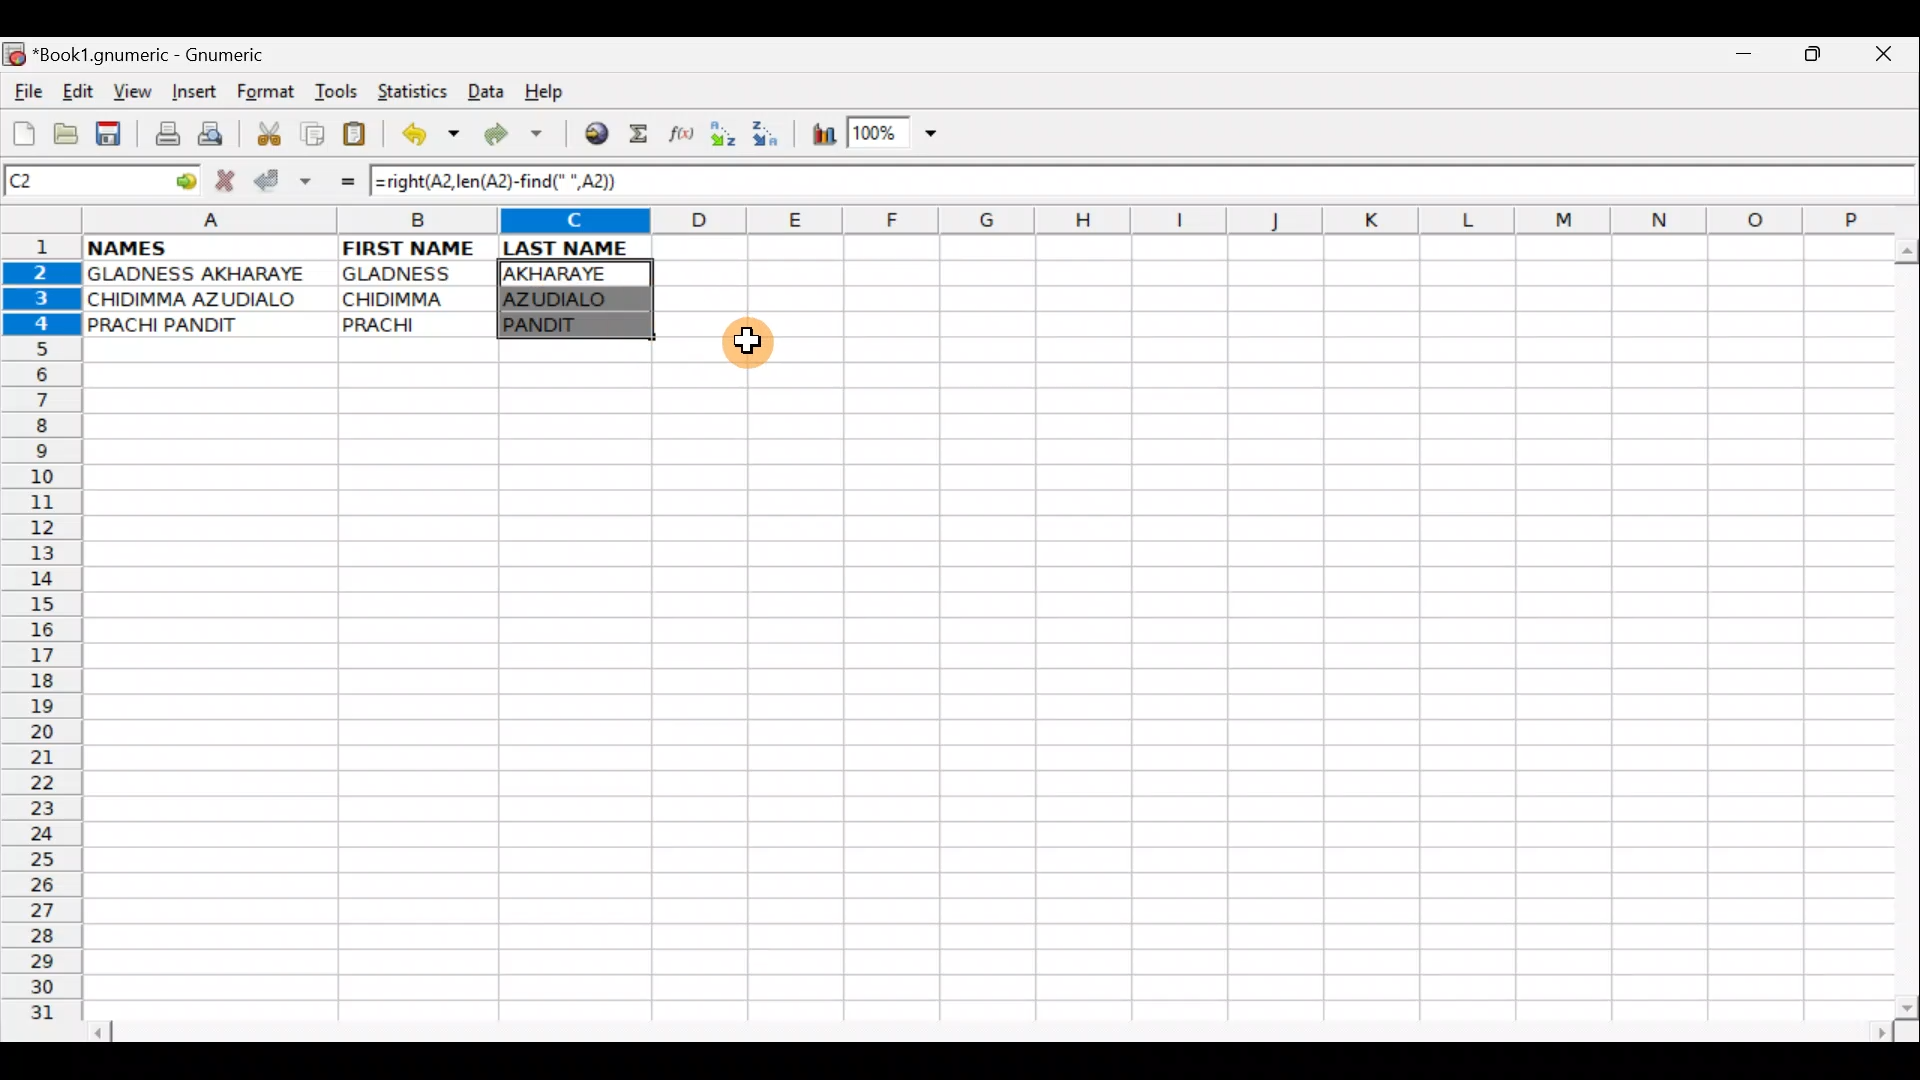 This screenshot has width=1920, height=1080. What do you see at coordinates (127, 91) in the screenshot?
I see `View` at bounding box center [127, 91].